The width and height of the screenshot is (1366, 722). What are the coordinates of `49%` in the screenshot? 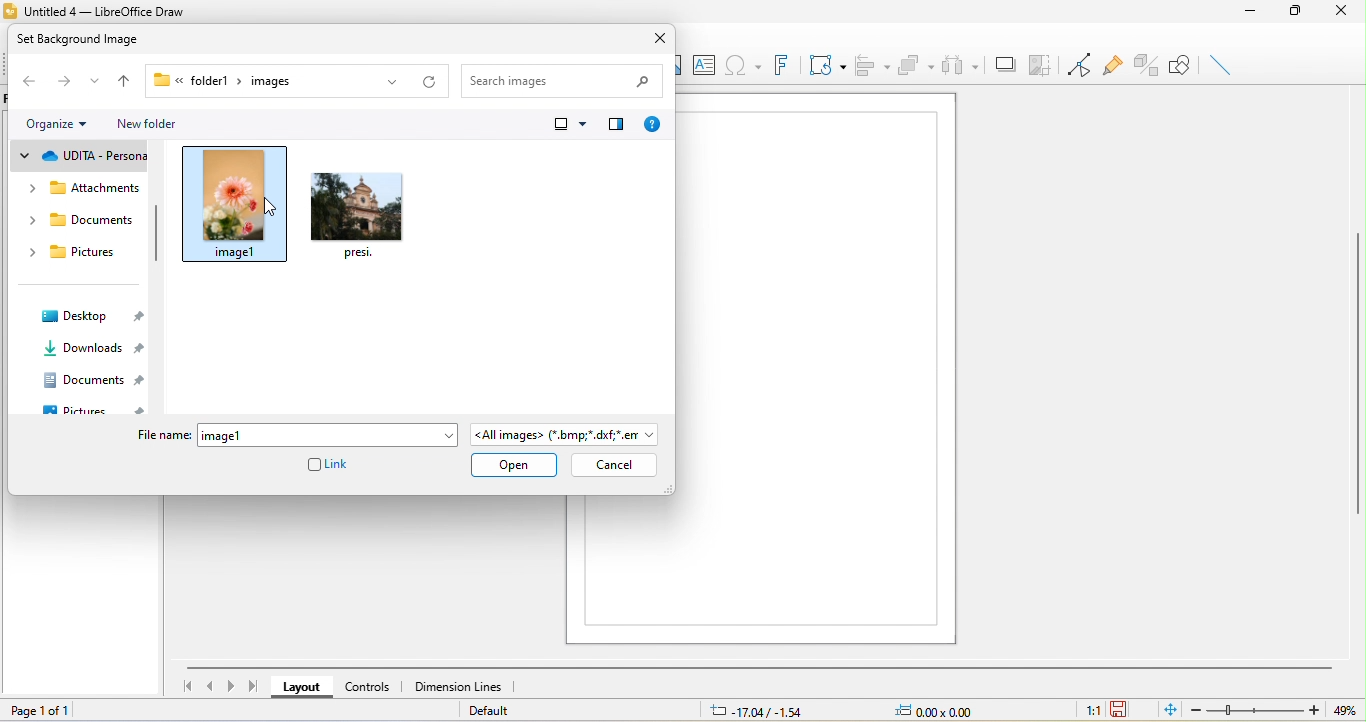 It's located at (1342, 709).